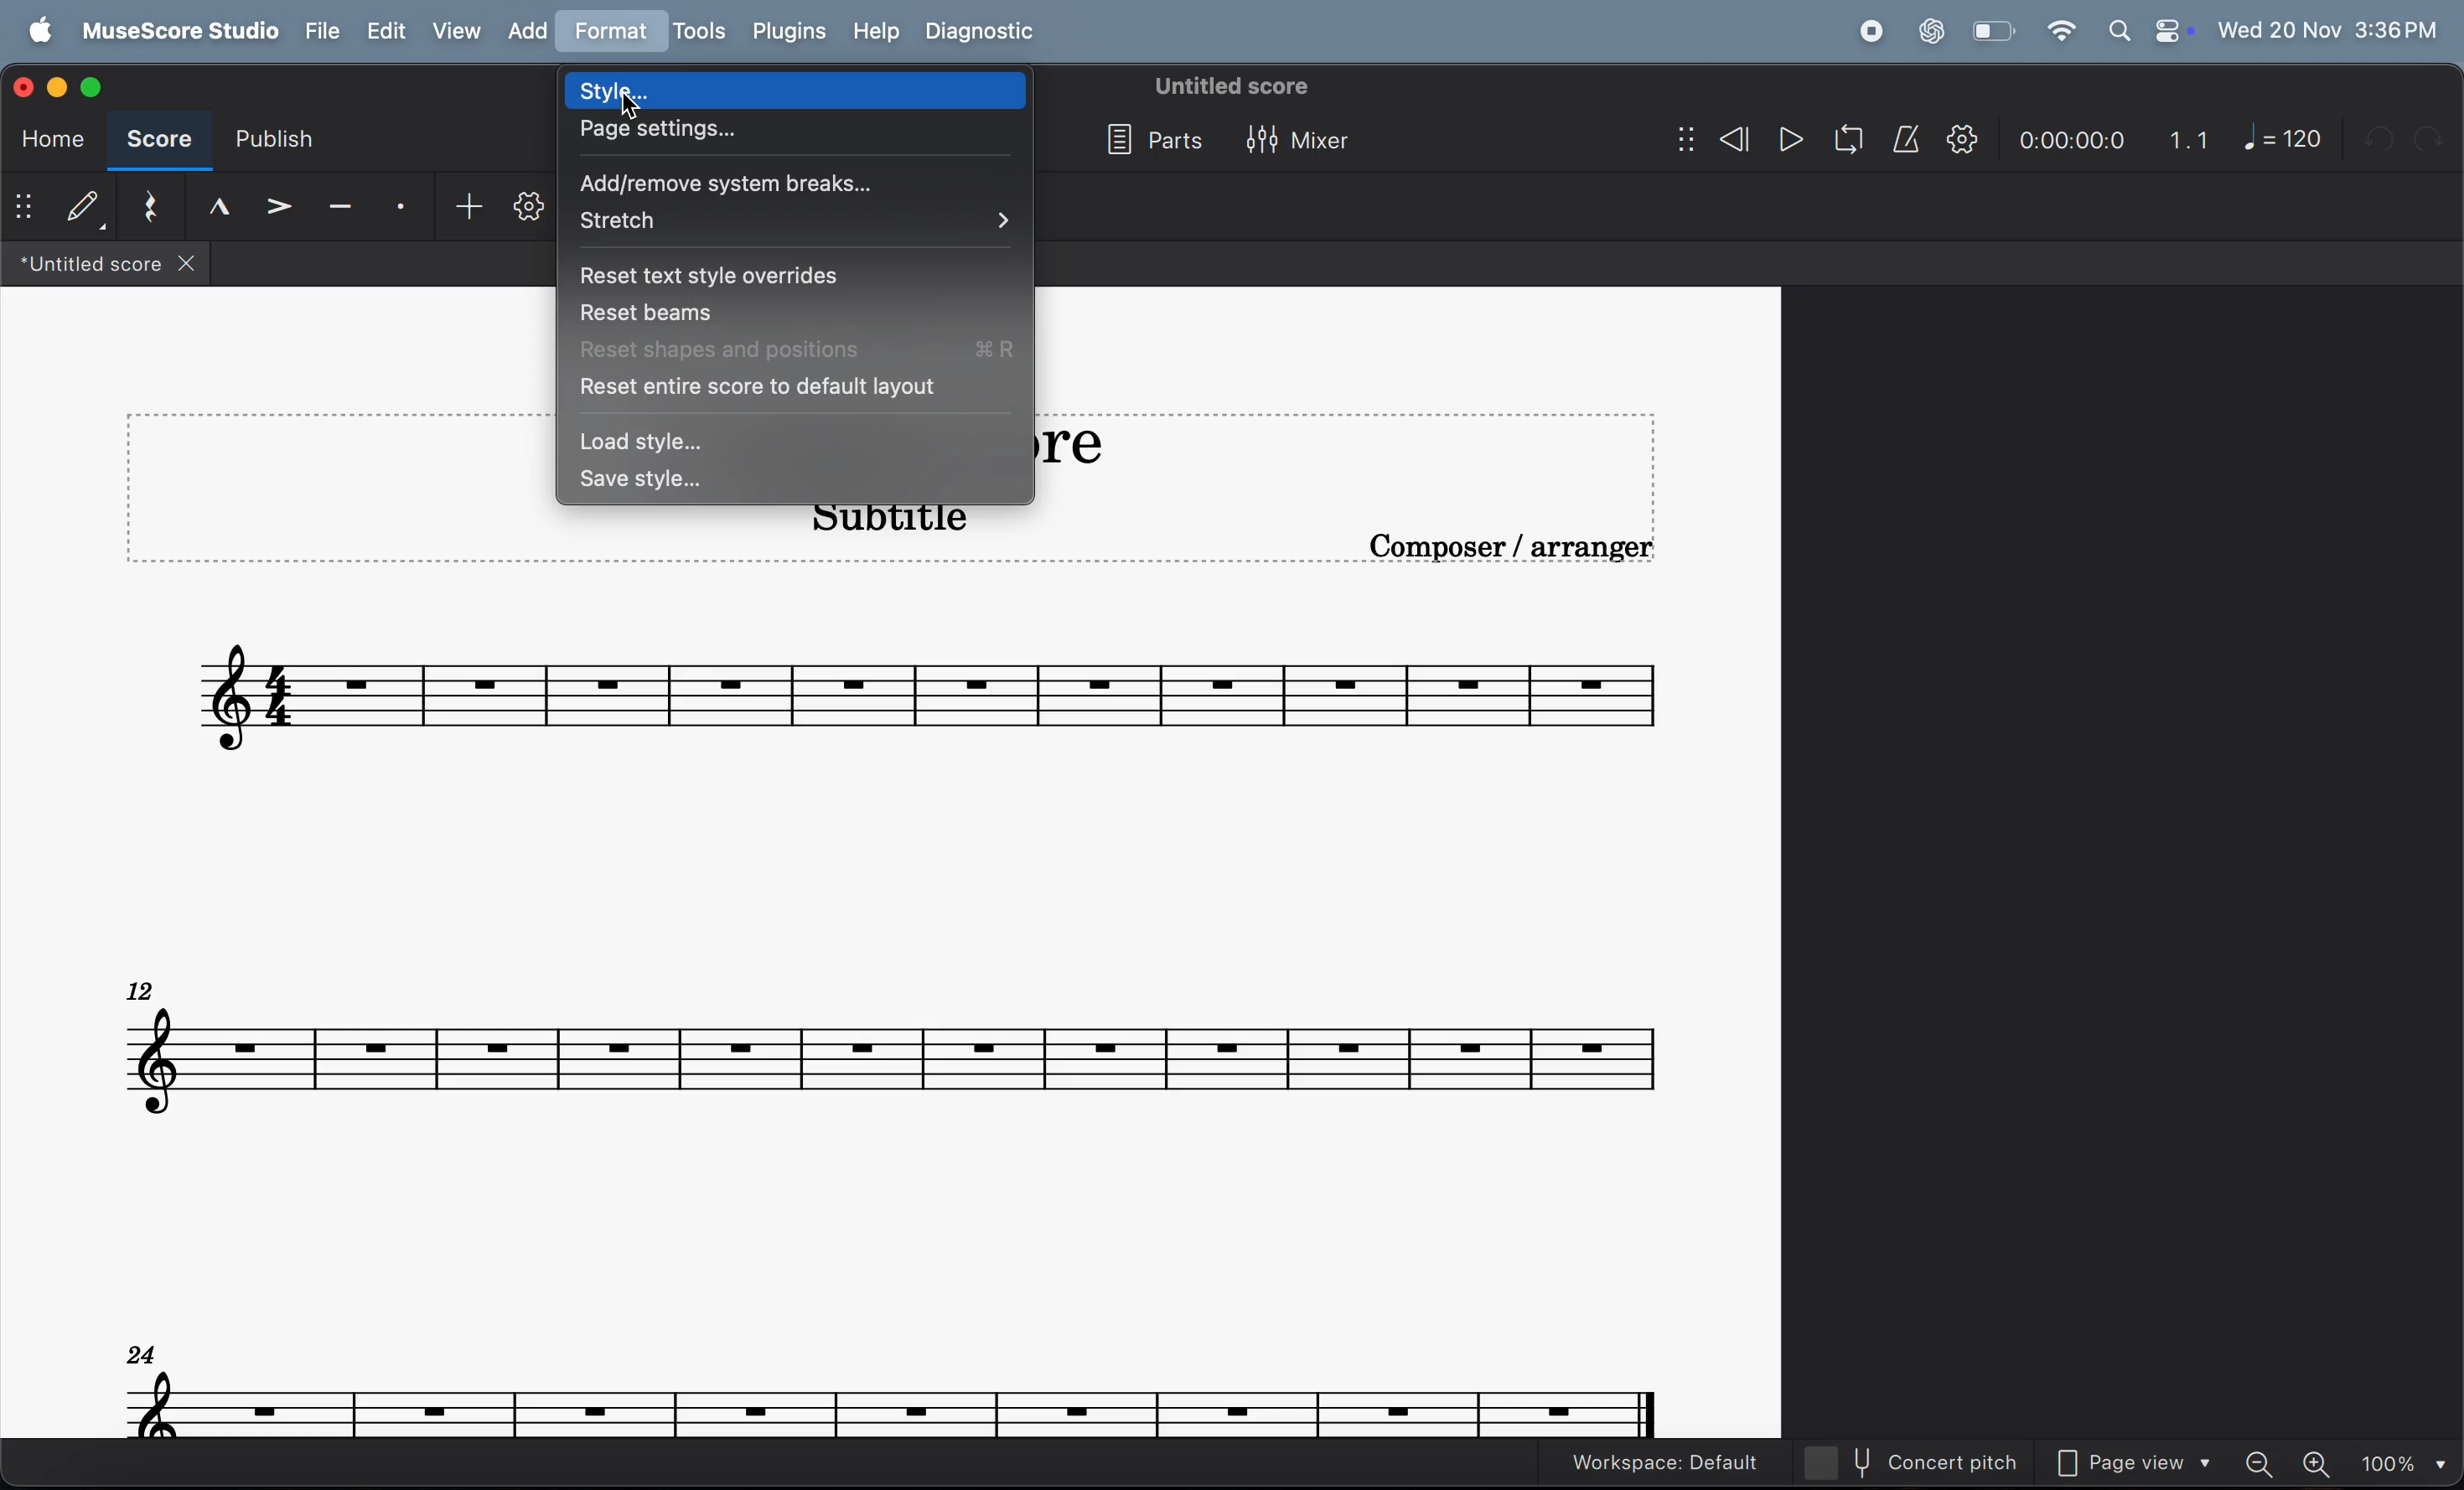 This screenshot has height=1490, width=2464. Describe the element at coordinates (698, 33) in the screenshot. I see `tools` at that location.